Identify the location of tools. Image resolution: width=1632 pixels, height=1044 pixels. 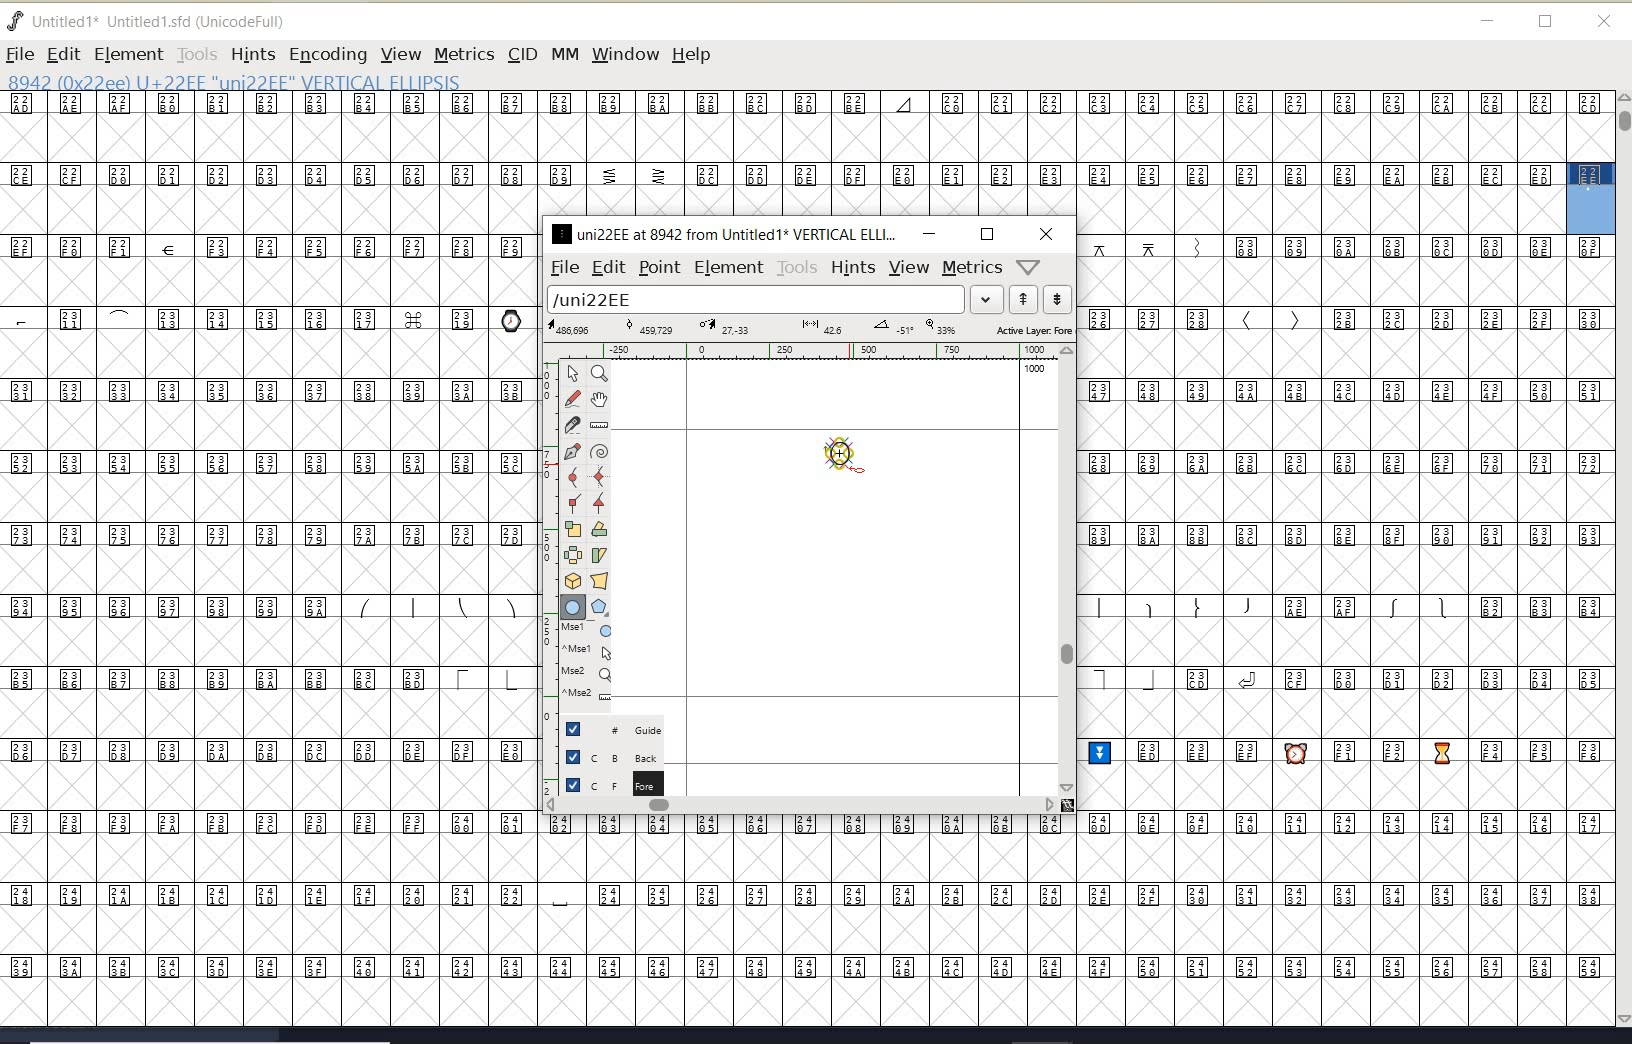
(798, 268).